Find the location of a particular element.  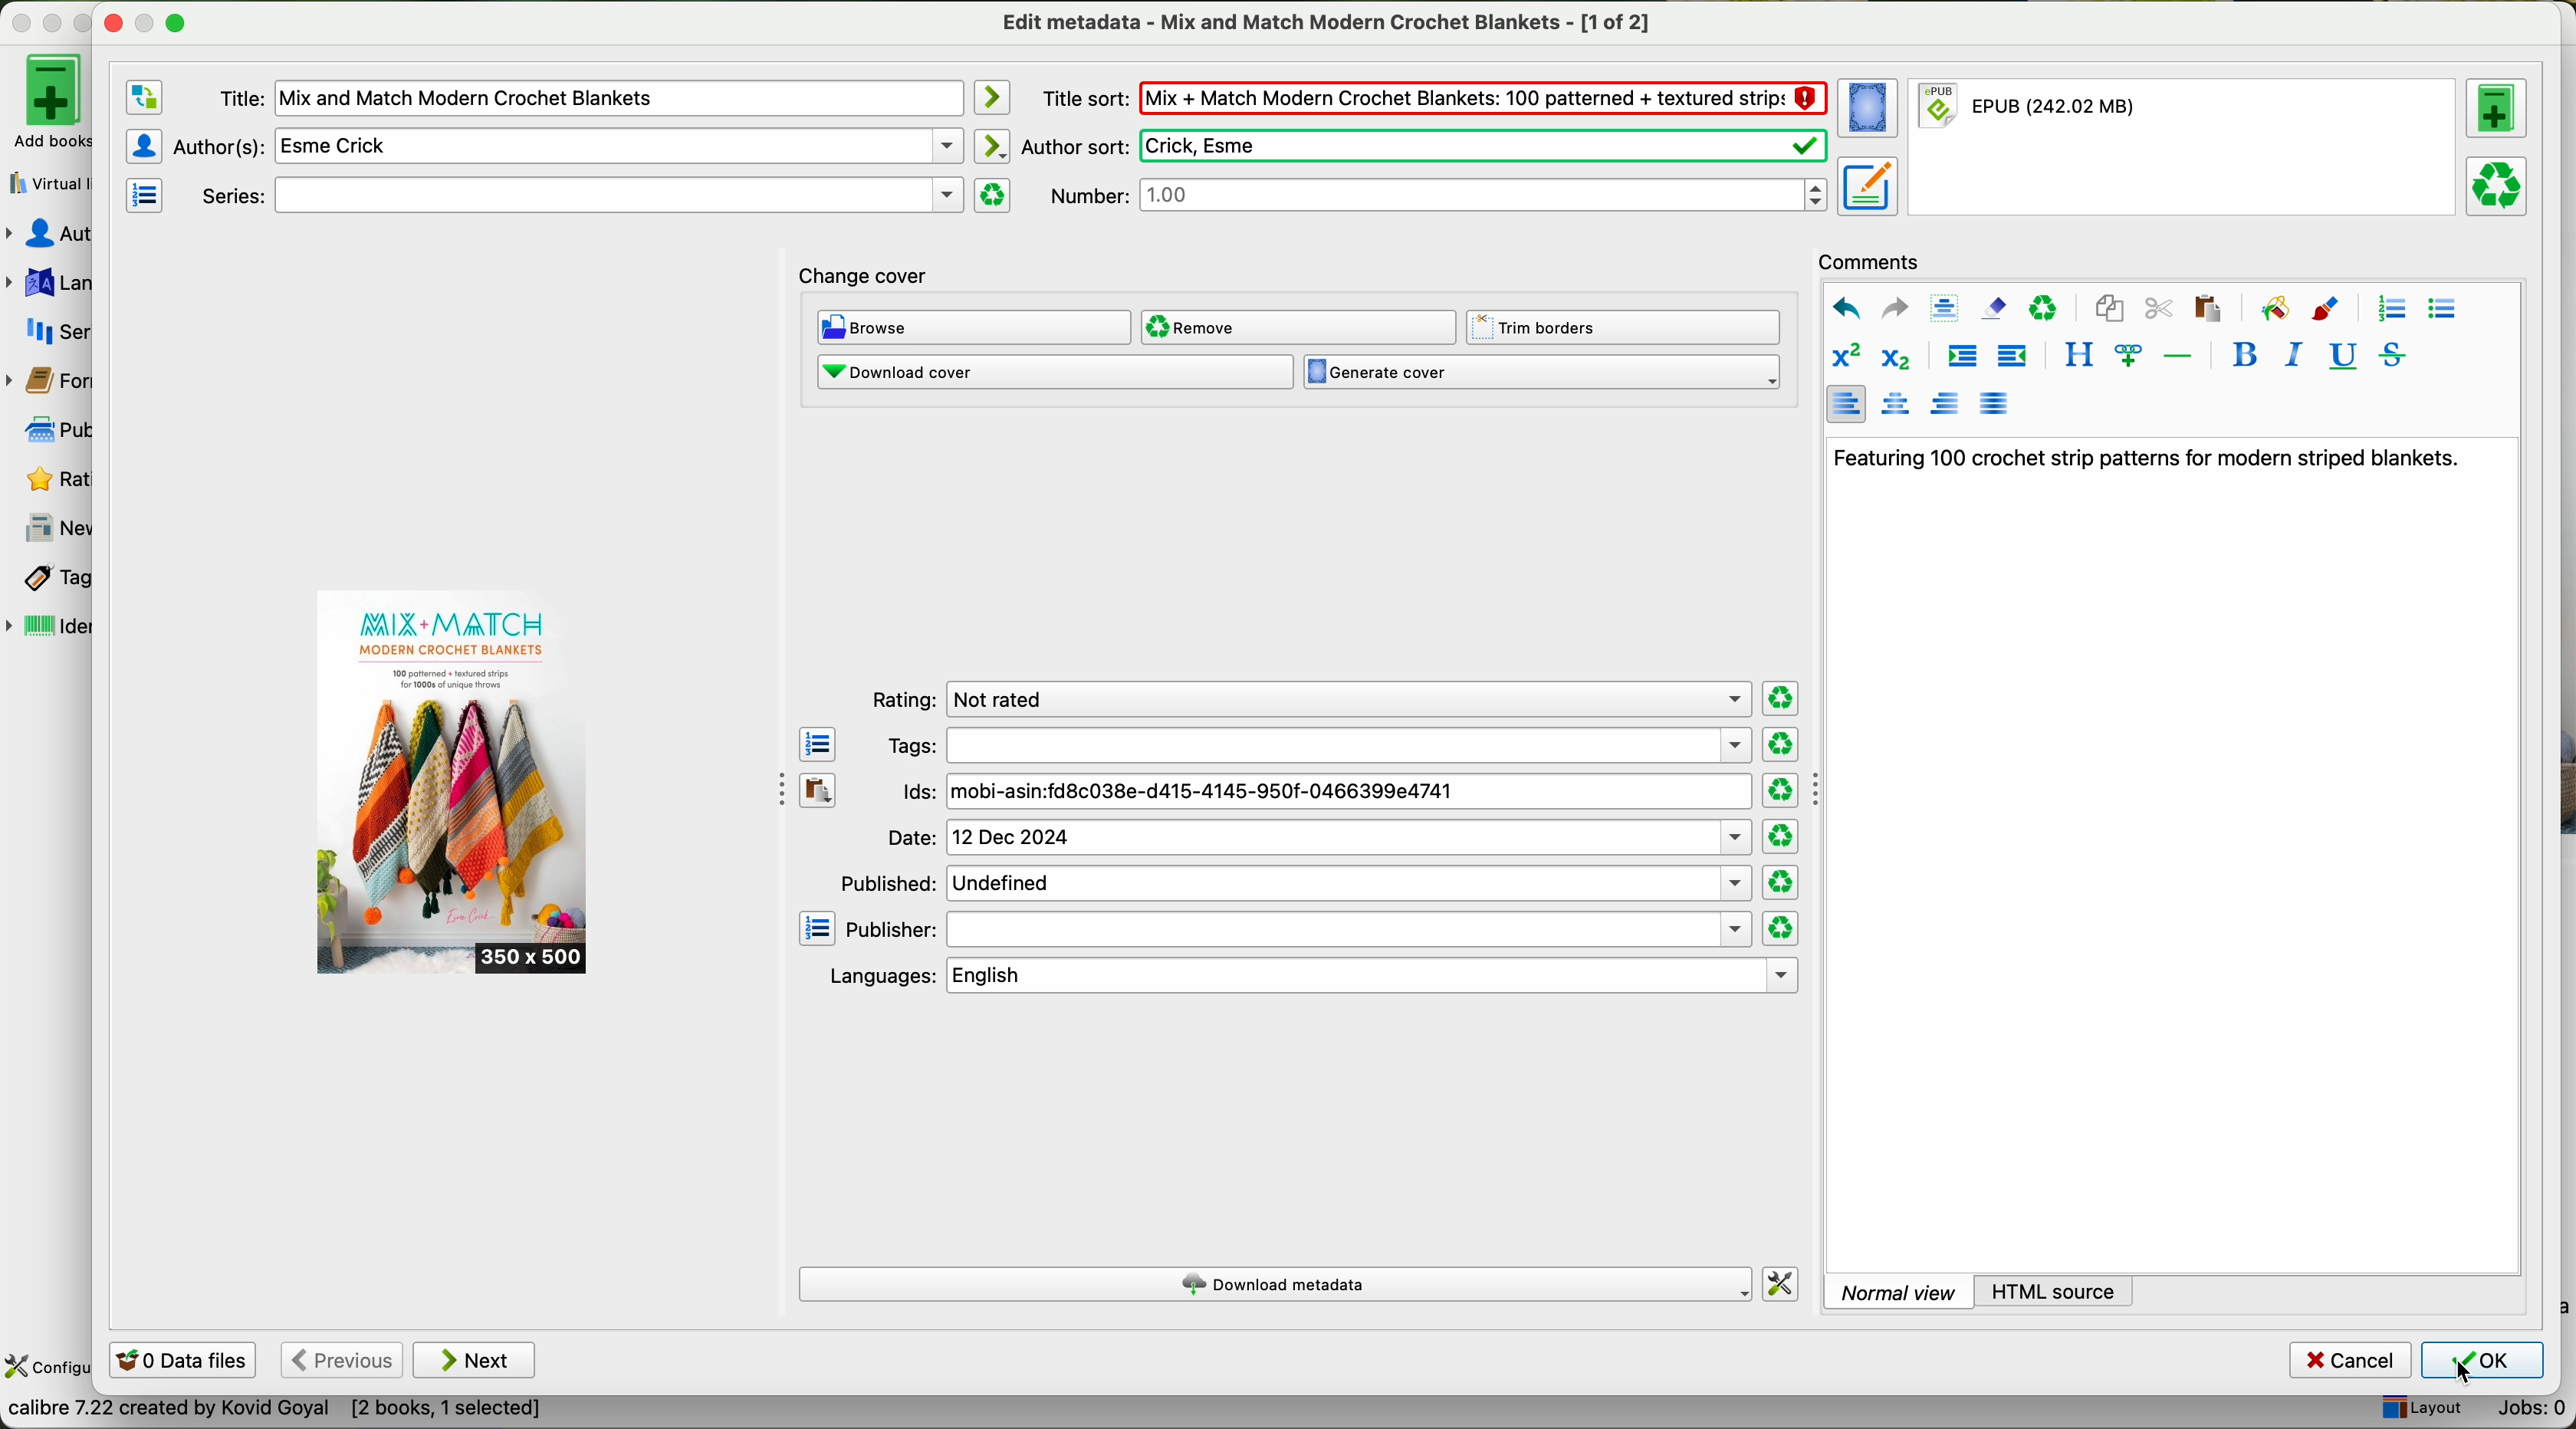

remove is located at coordinates (1297, 327).